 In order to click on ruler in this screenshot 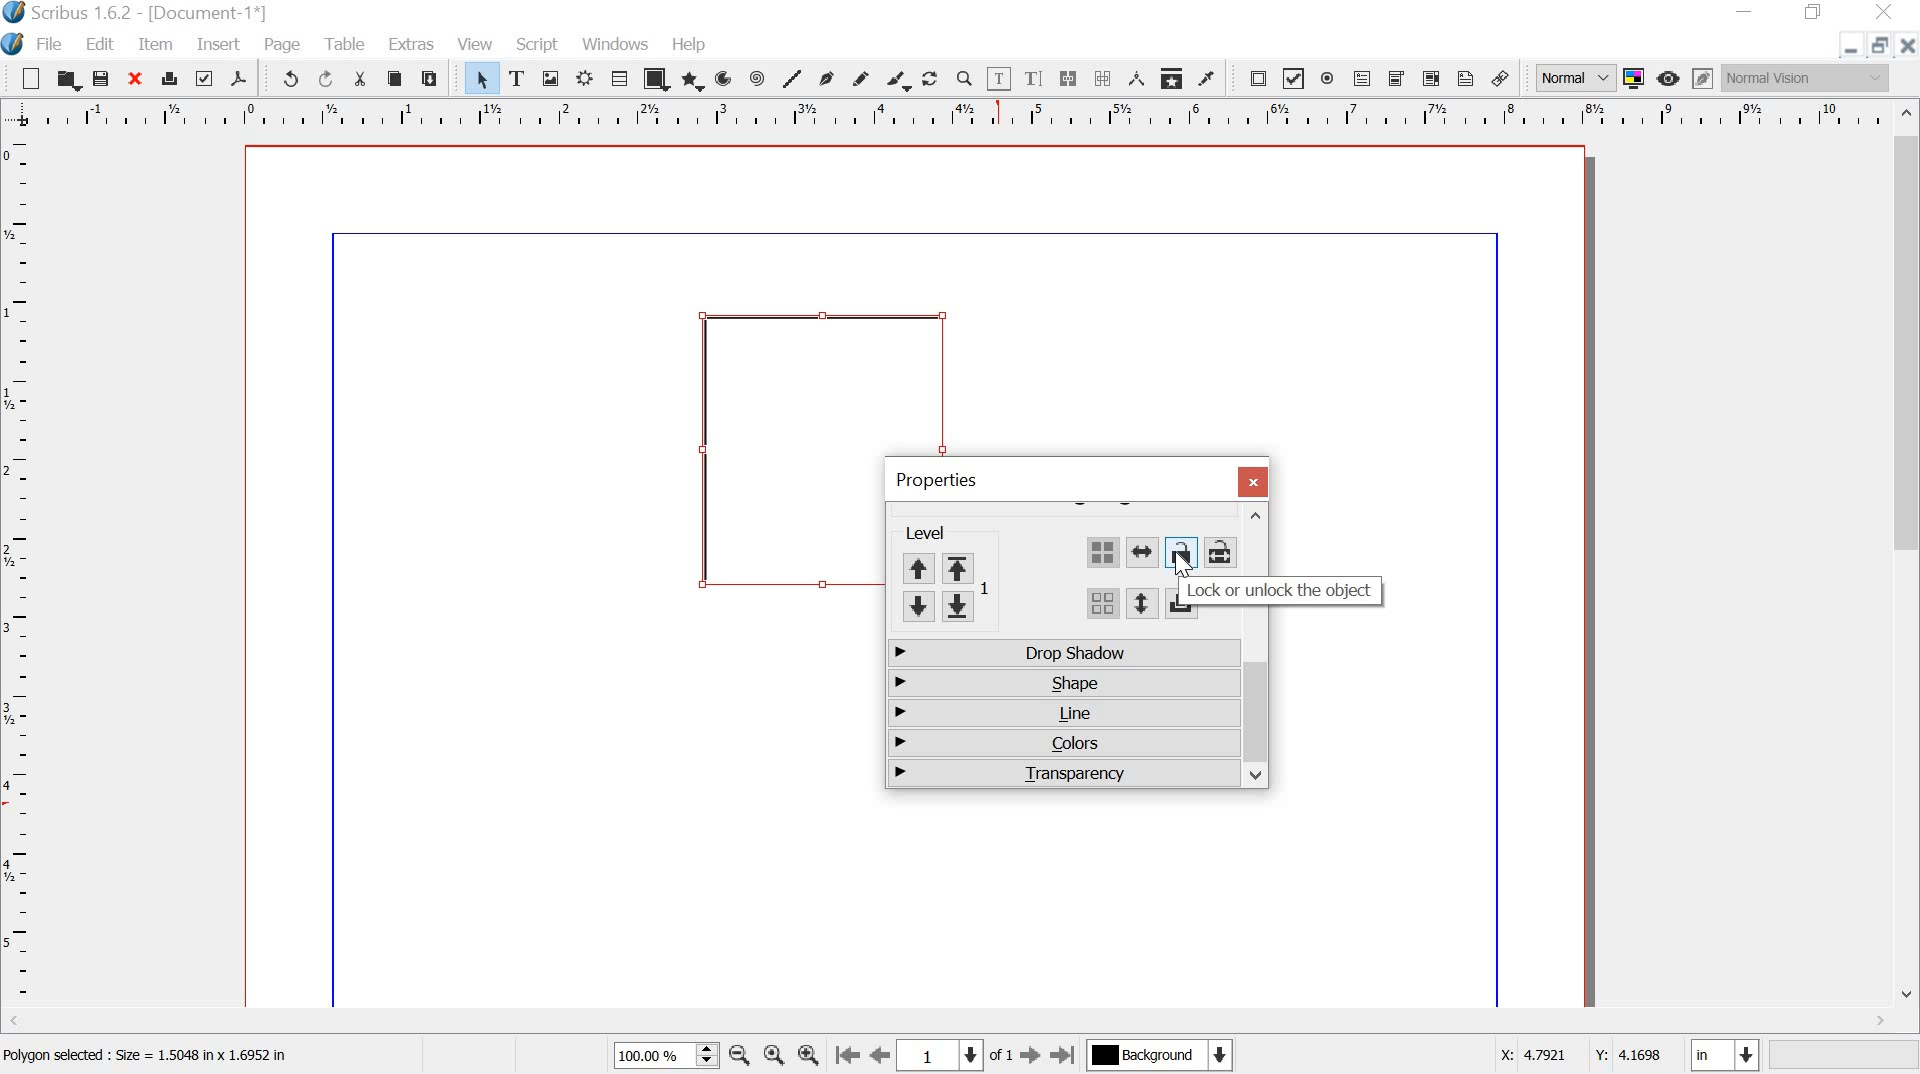, I will do `click(946, 114)`.